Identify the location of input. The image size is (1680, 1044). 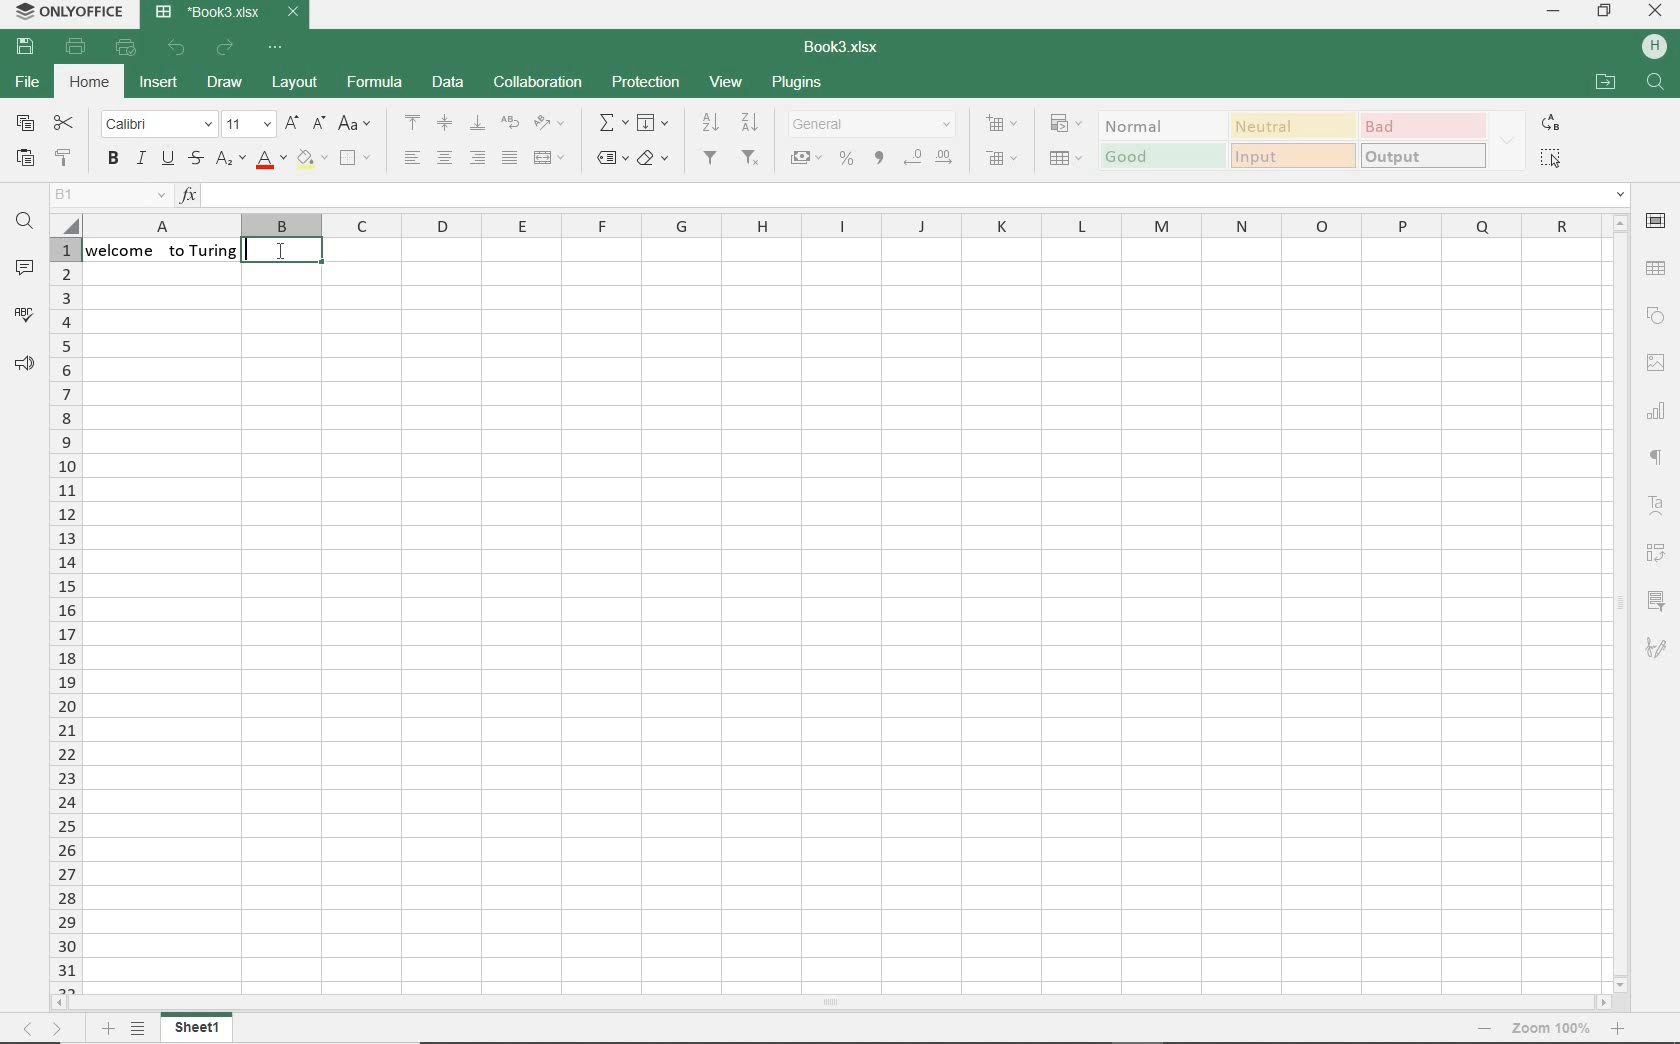
(1293, 157).